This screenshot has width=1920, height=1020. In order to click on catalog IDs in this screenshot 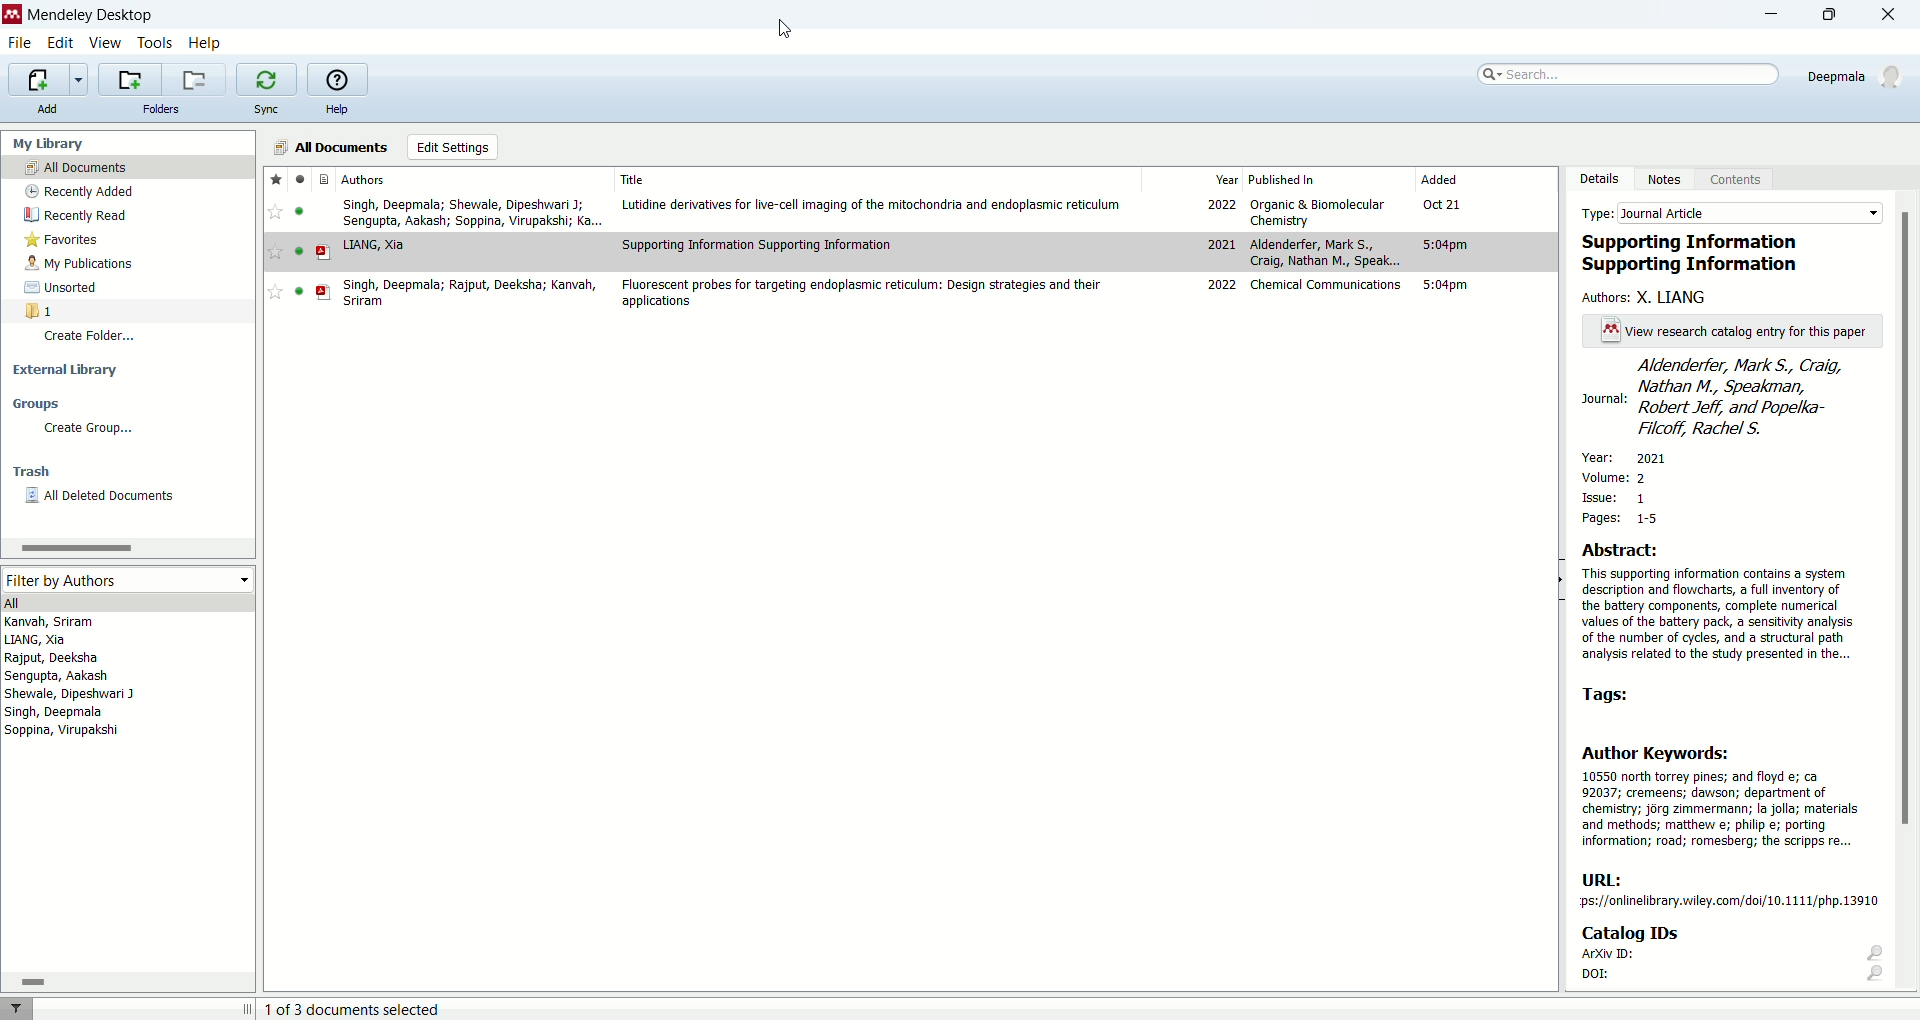, I will do `click(1648, 934)`.